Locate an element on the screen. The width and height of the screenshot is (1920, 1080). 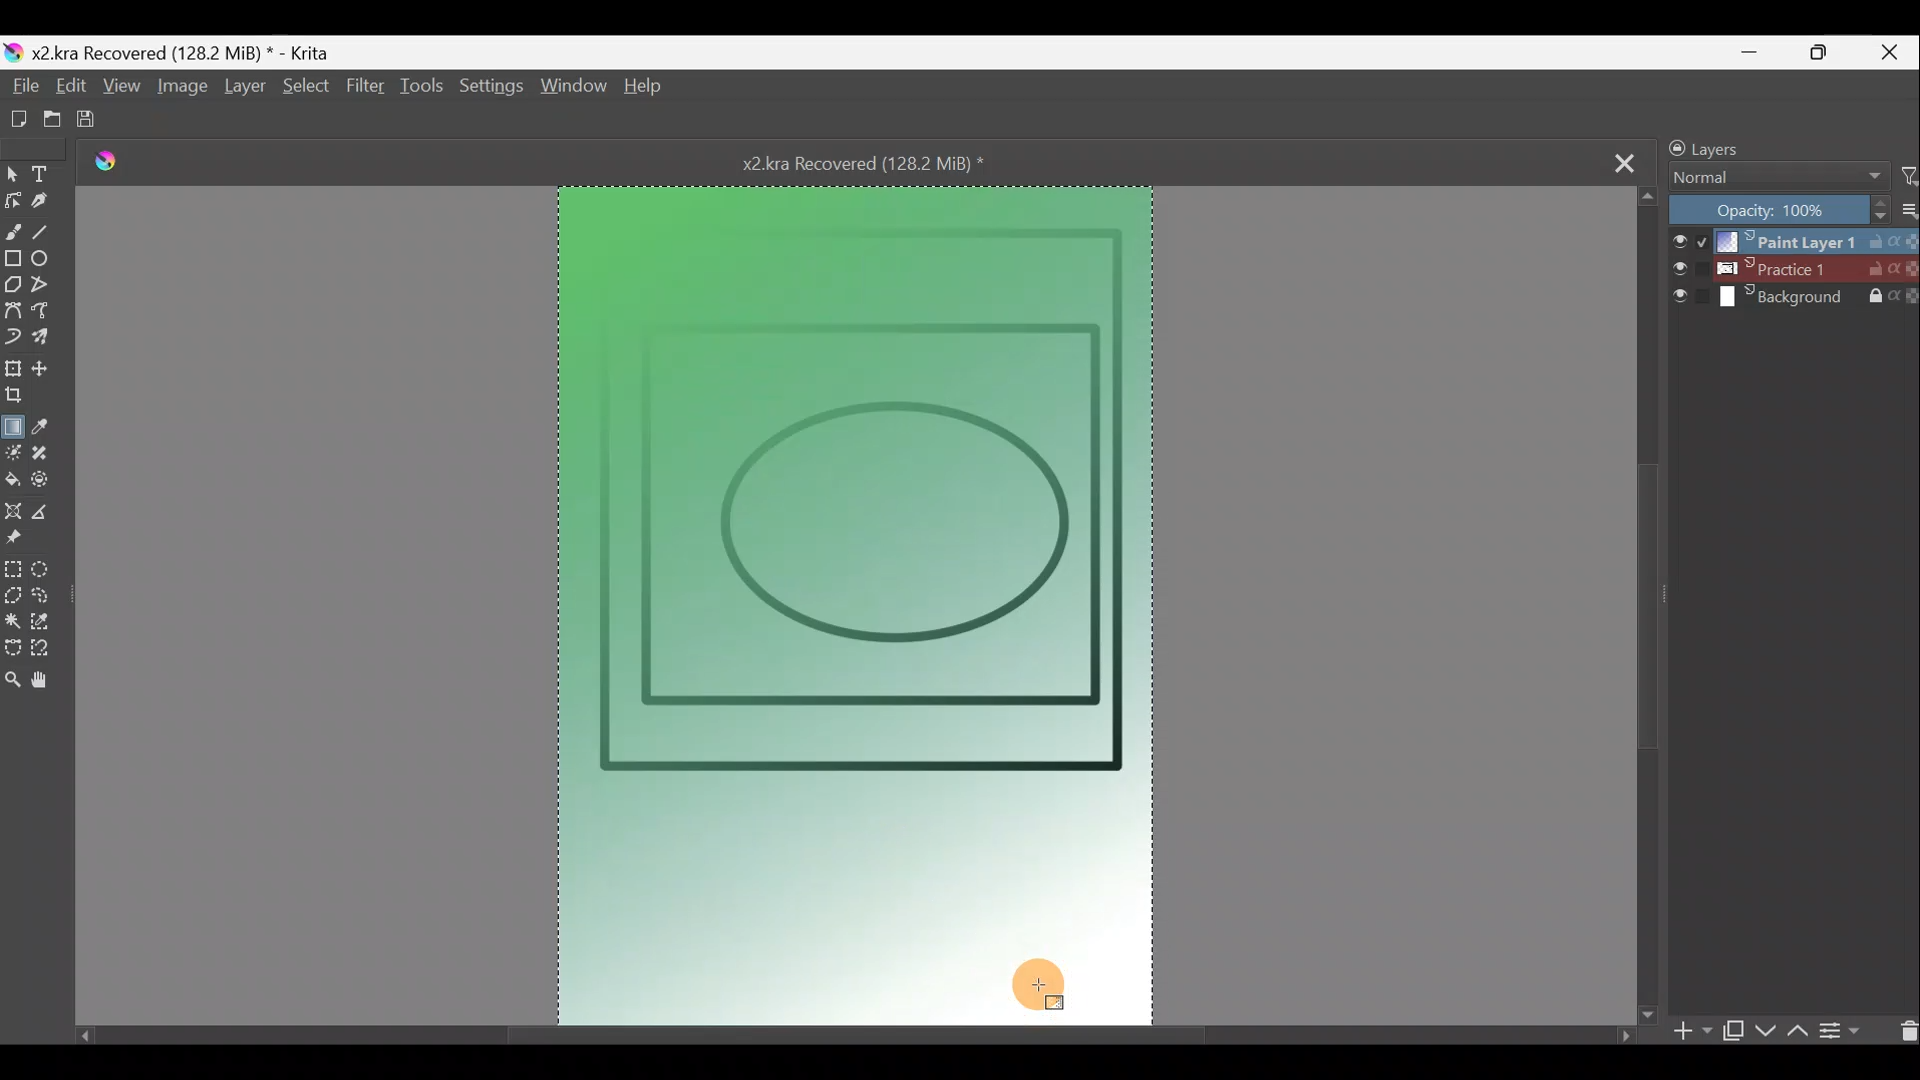
Transform a layer/selection is located at coordinates (14, 370).